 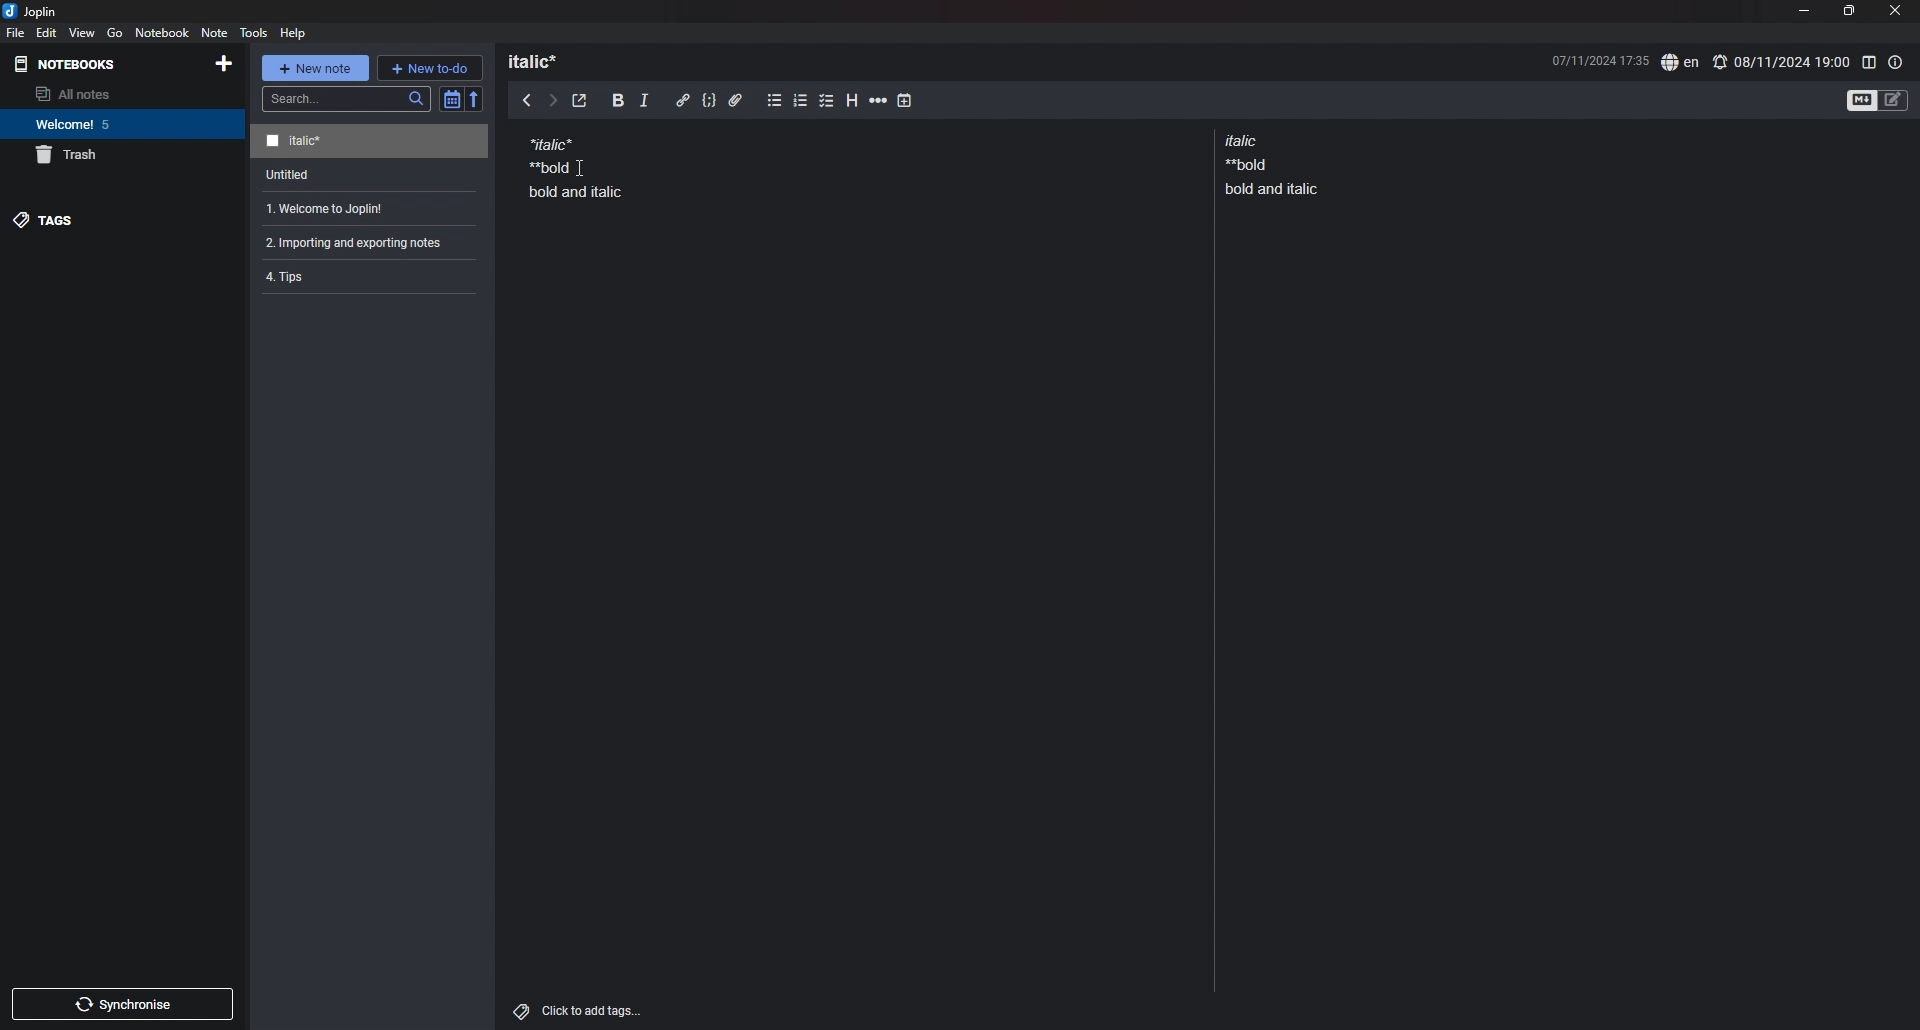 I want to click on checkbox, so click(x=827, y=102).